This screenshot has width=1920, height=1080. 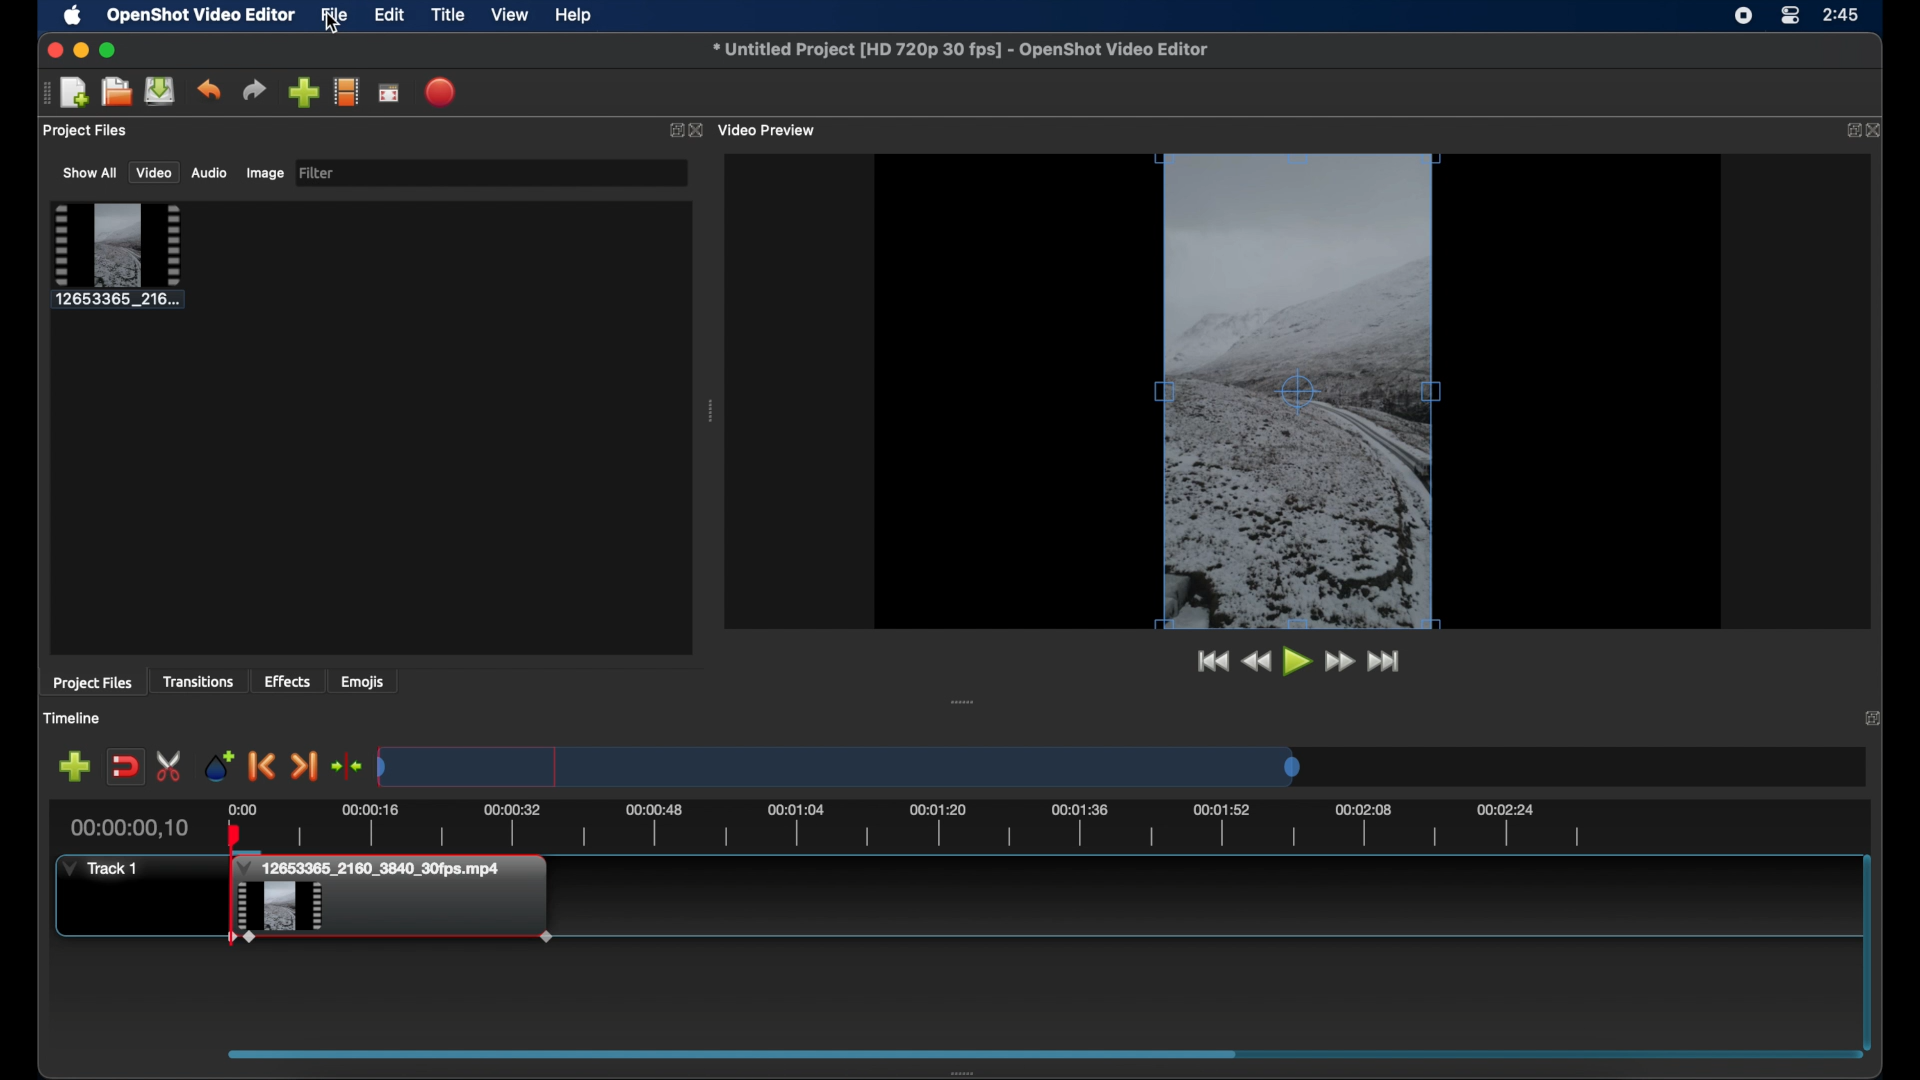 What do you see at coordinates (908, 825) in the screenshot?
I see `timeline` at bounding box center [908, 825].